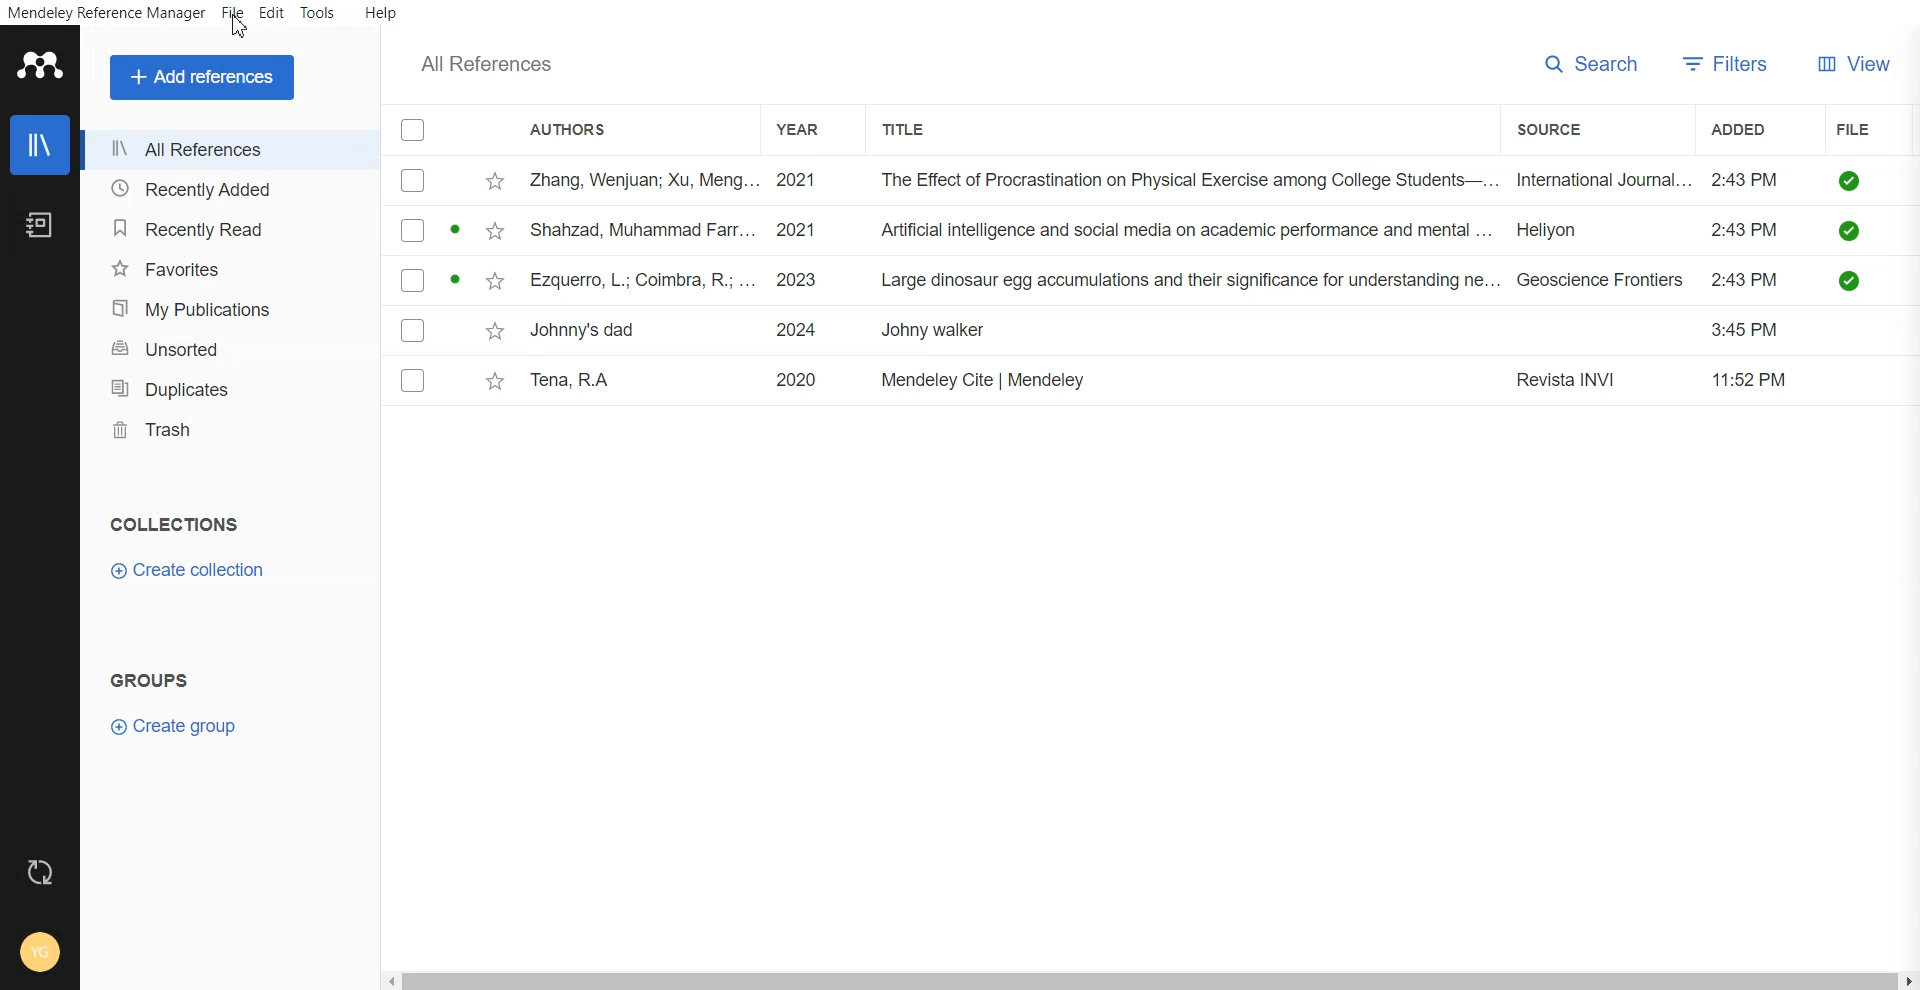  What do you see at coordinates (379, 14) in the screenshot?
I see `Help` at bounding box center [379, 14].